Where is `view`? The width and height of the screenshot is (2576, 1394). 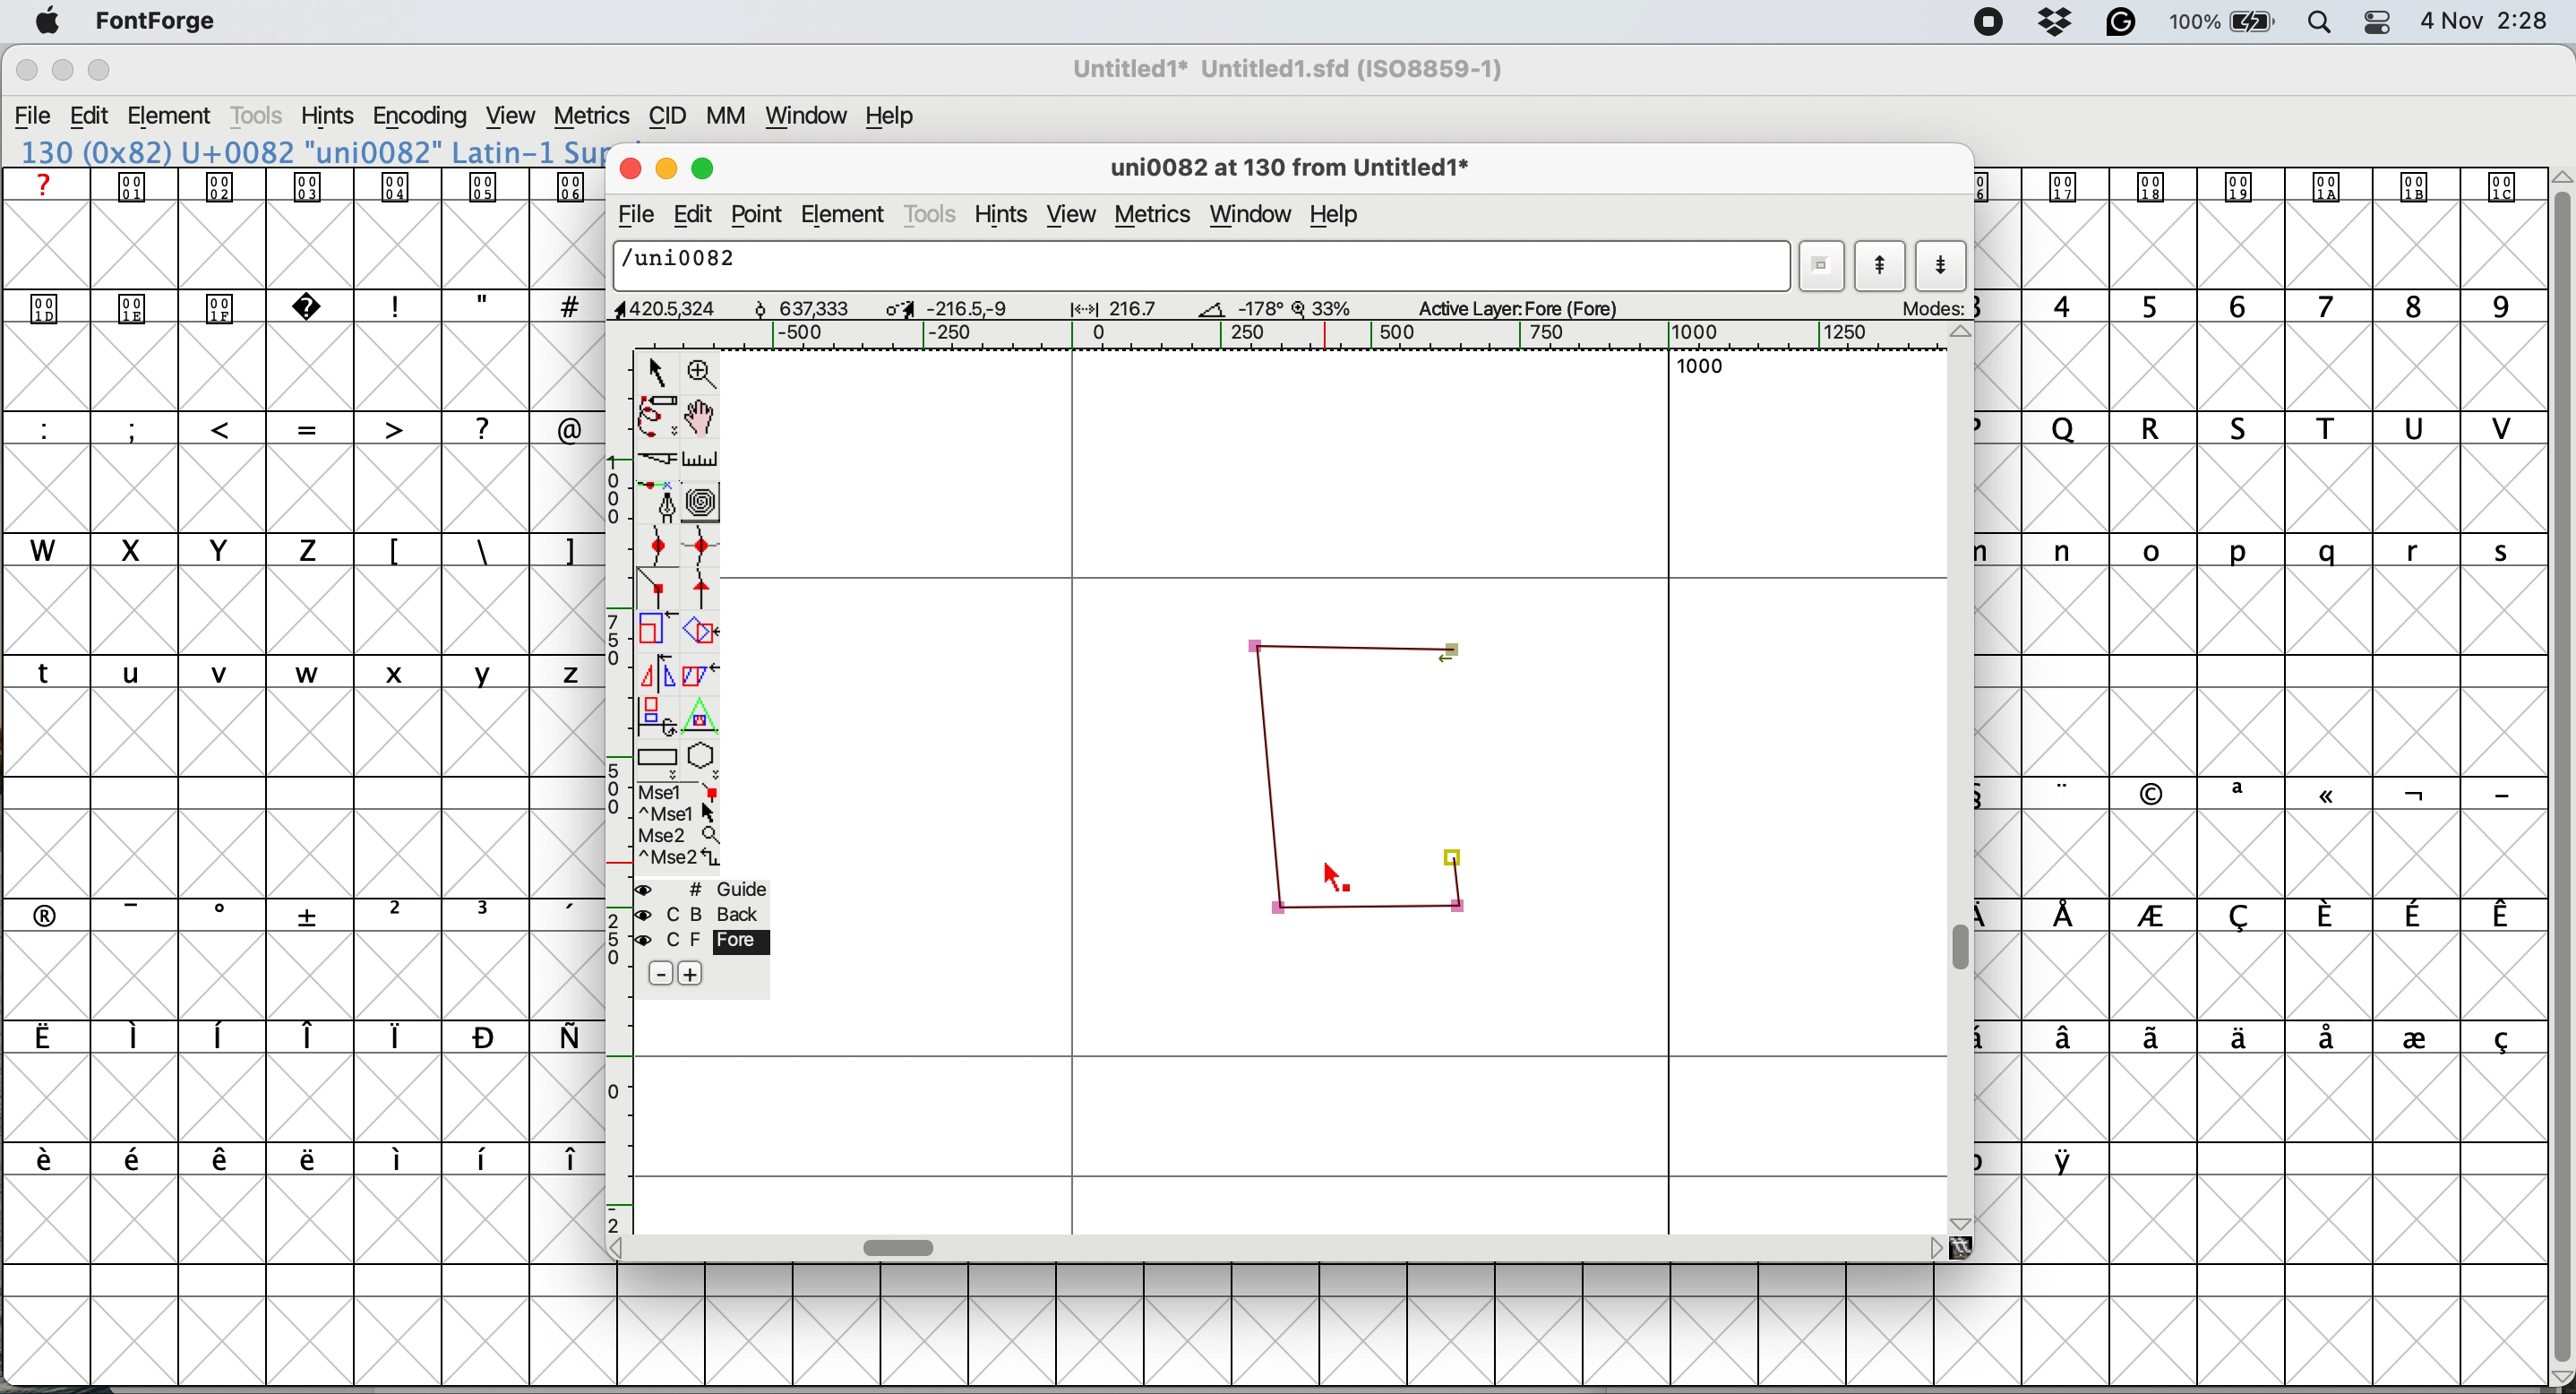
view is located at coordinates (514, 116).